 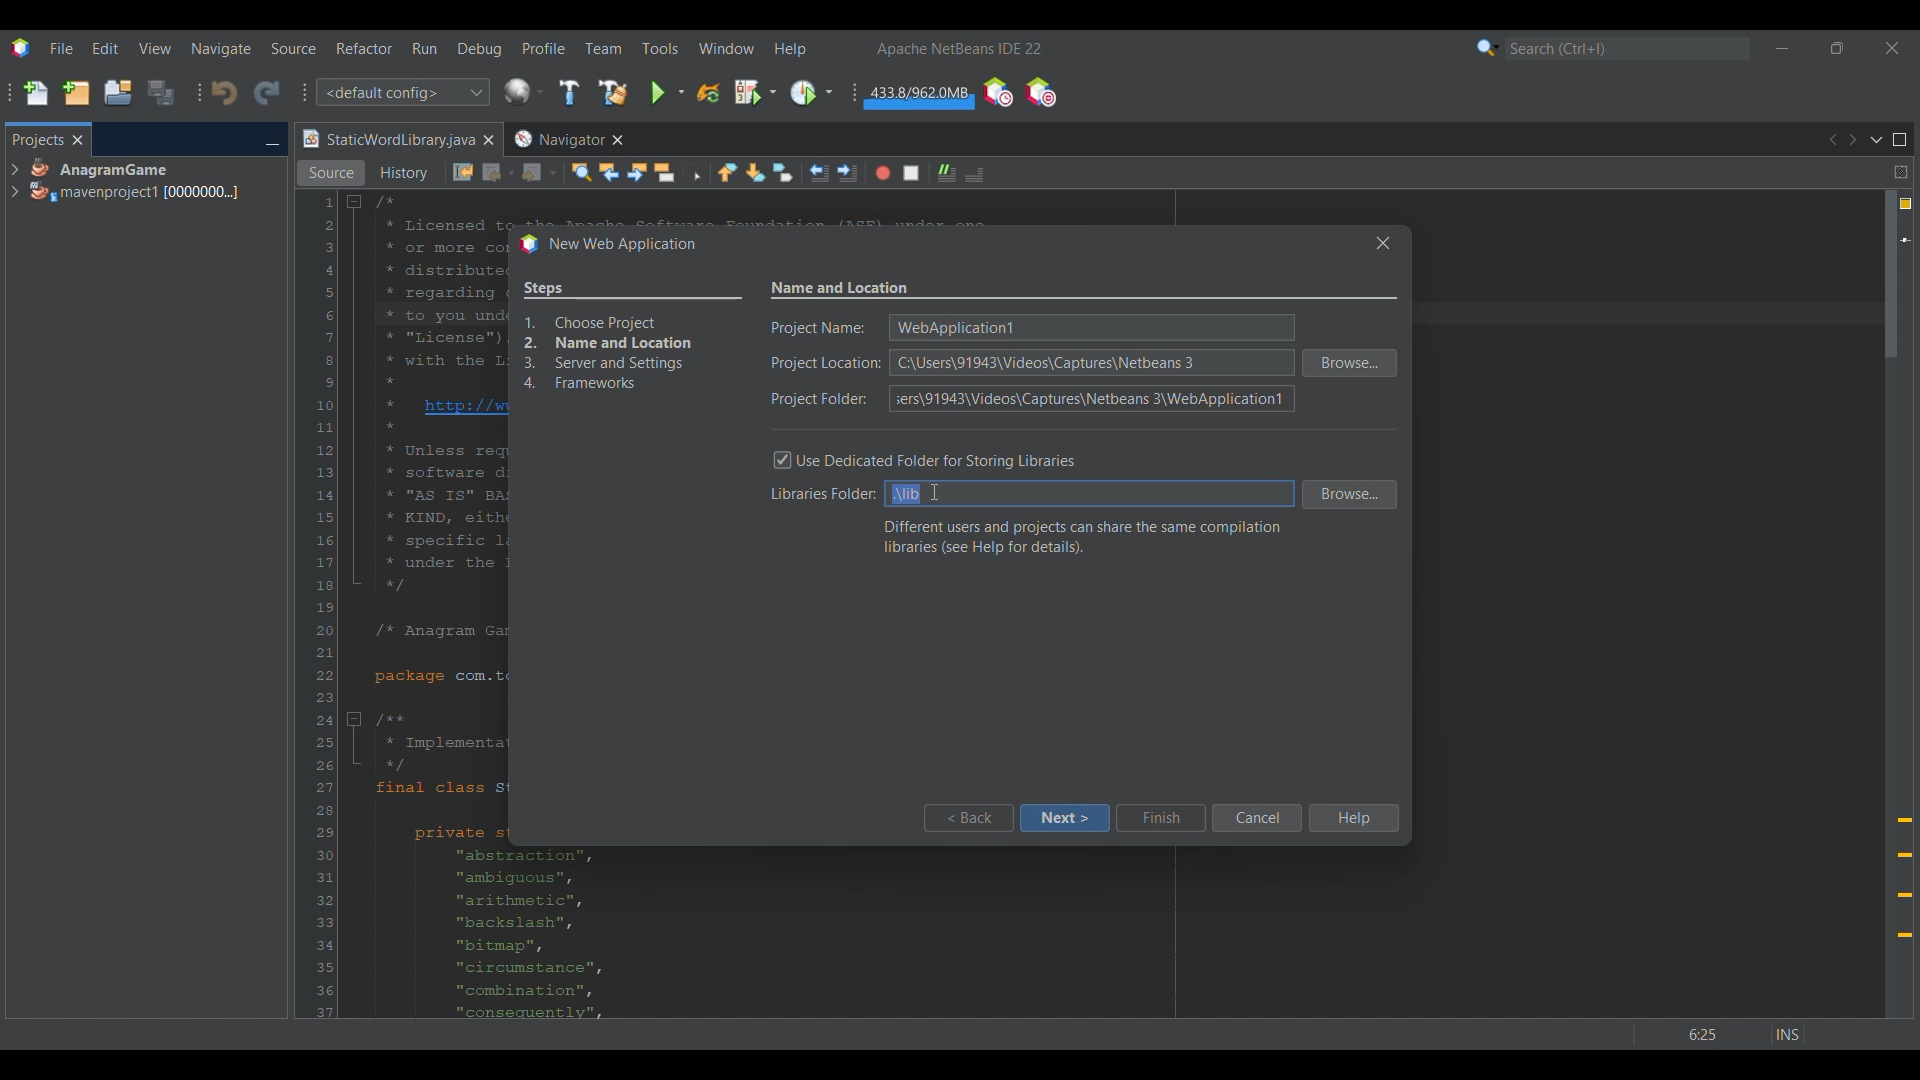 I want to click on Add @override annotation, so click(x=1905, y=878).